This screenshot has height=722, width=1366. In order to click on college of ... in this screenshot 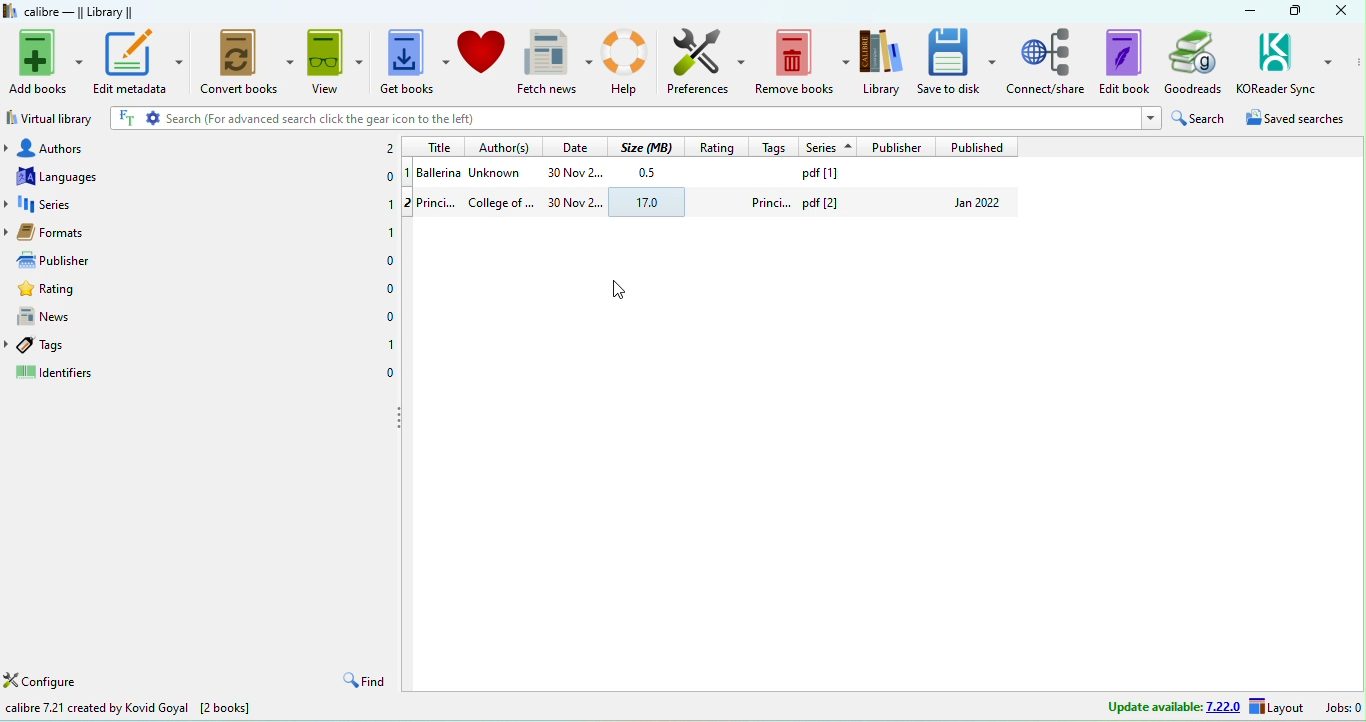, I will do `click(502, 202)`.